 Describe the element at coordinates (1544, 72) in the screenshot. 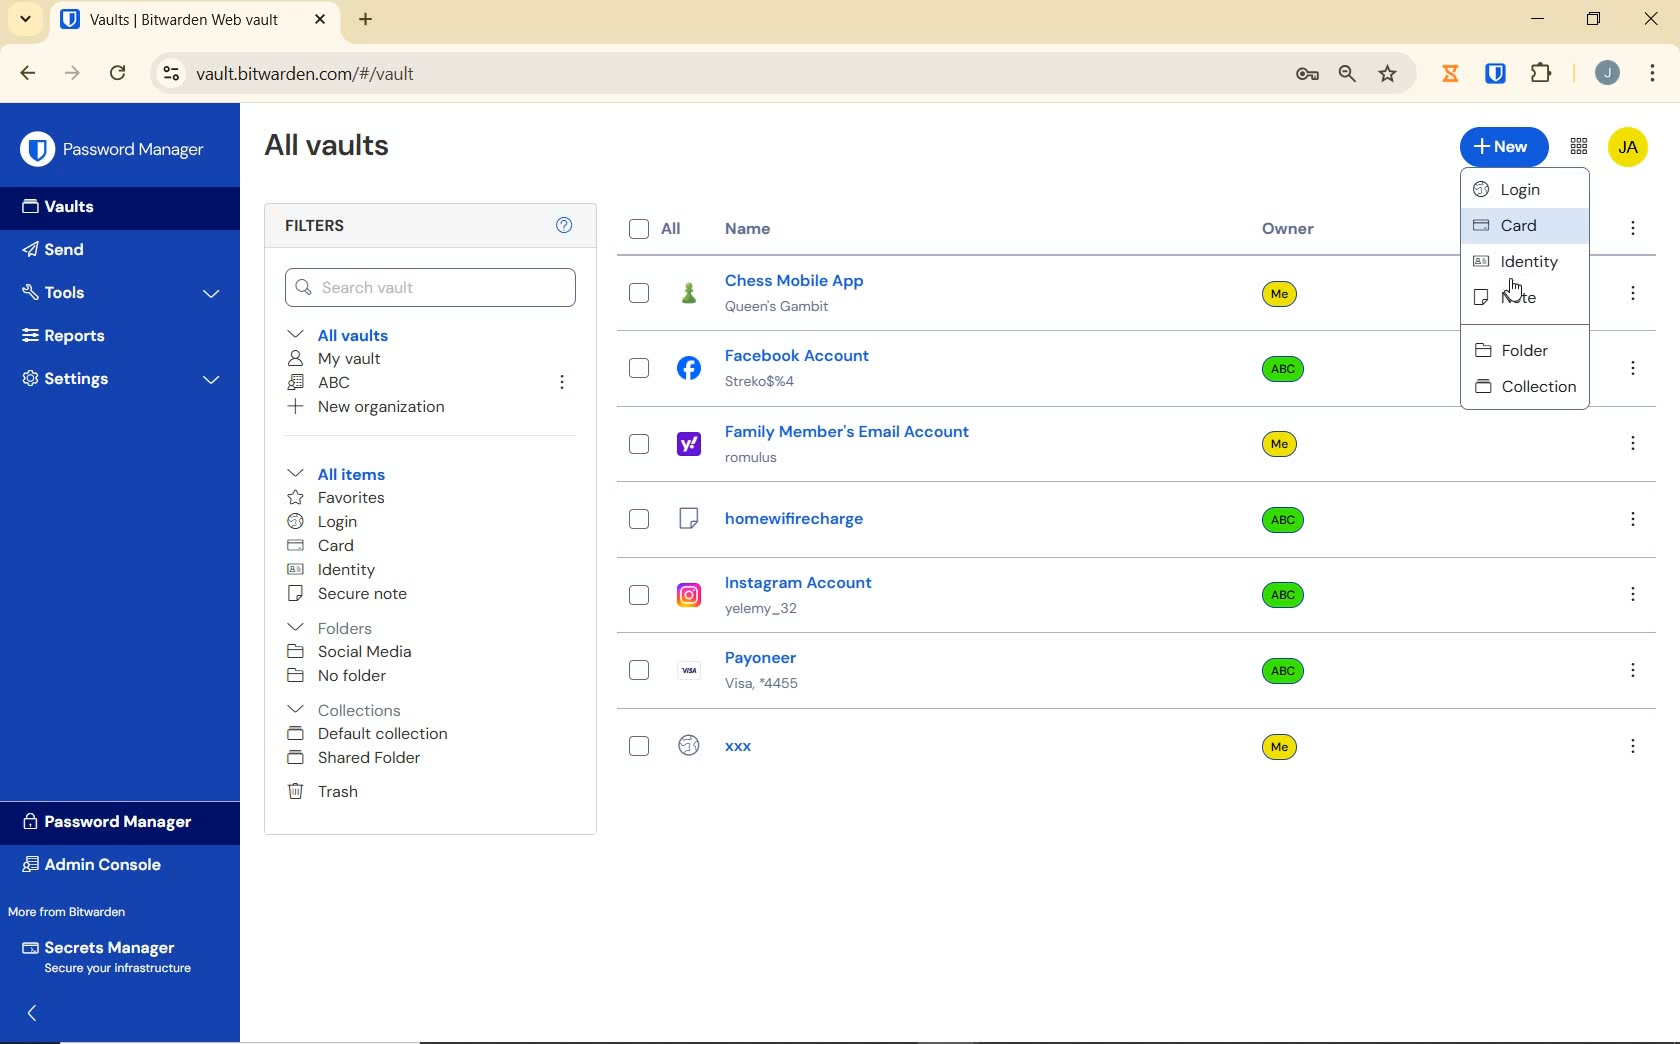

I see `extensions` at that location.